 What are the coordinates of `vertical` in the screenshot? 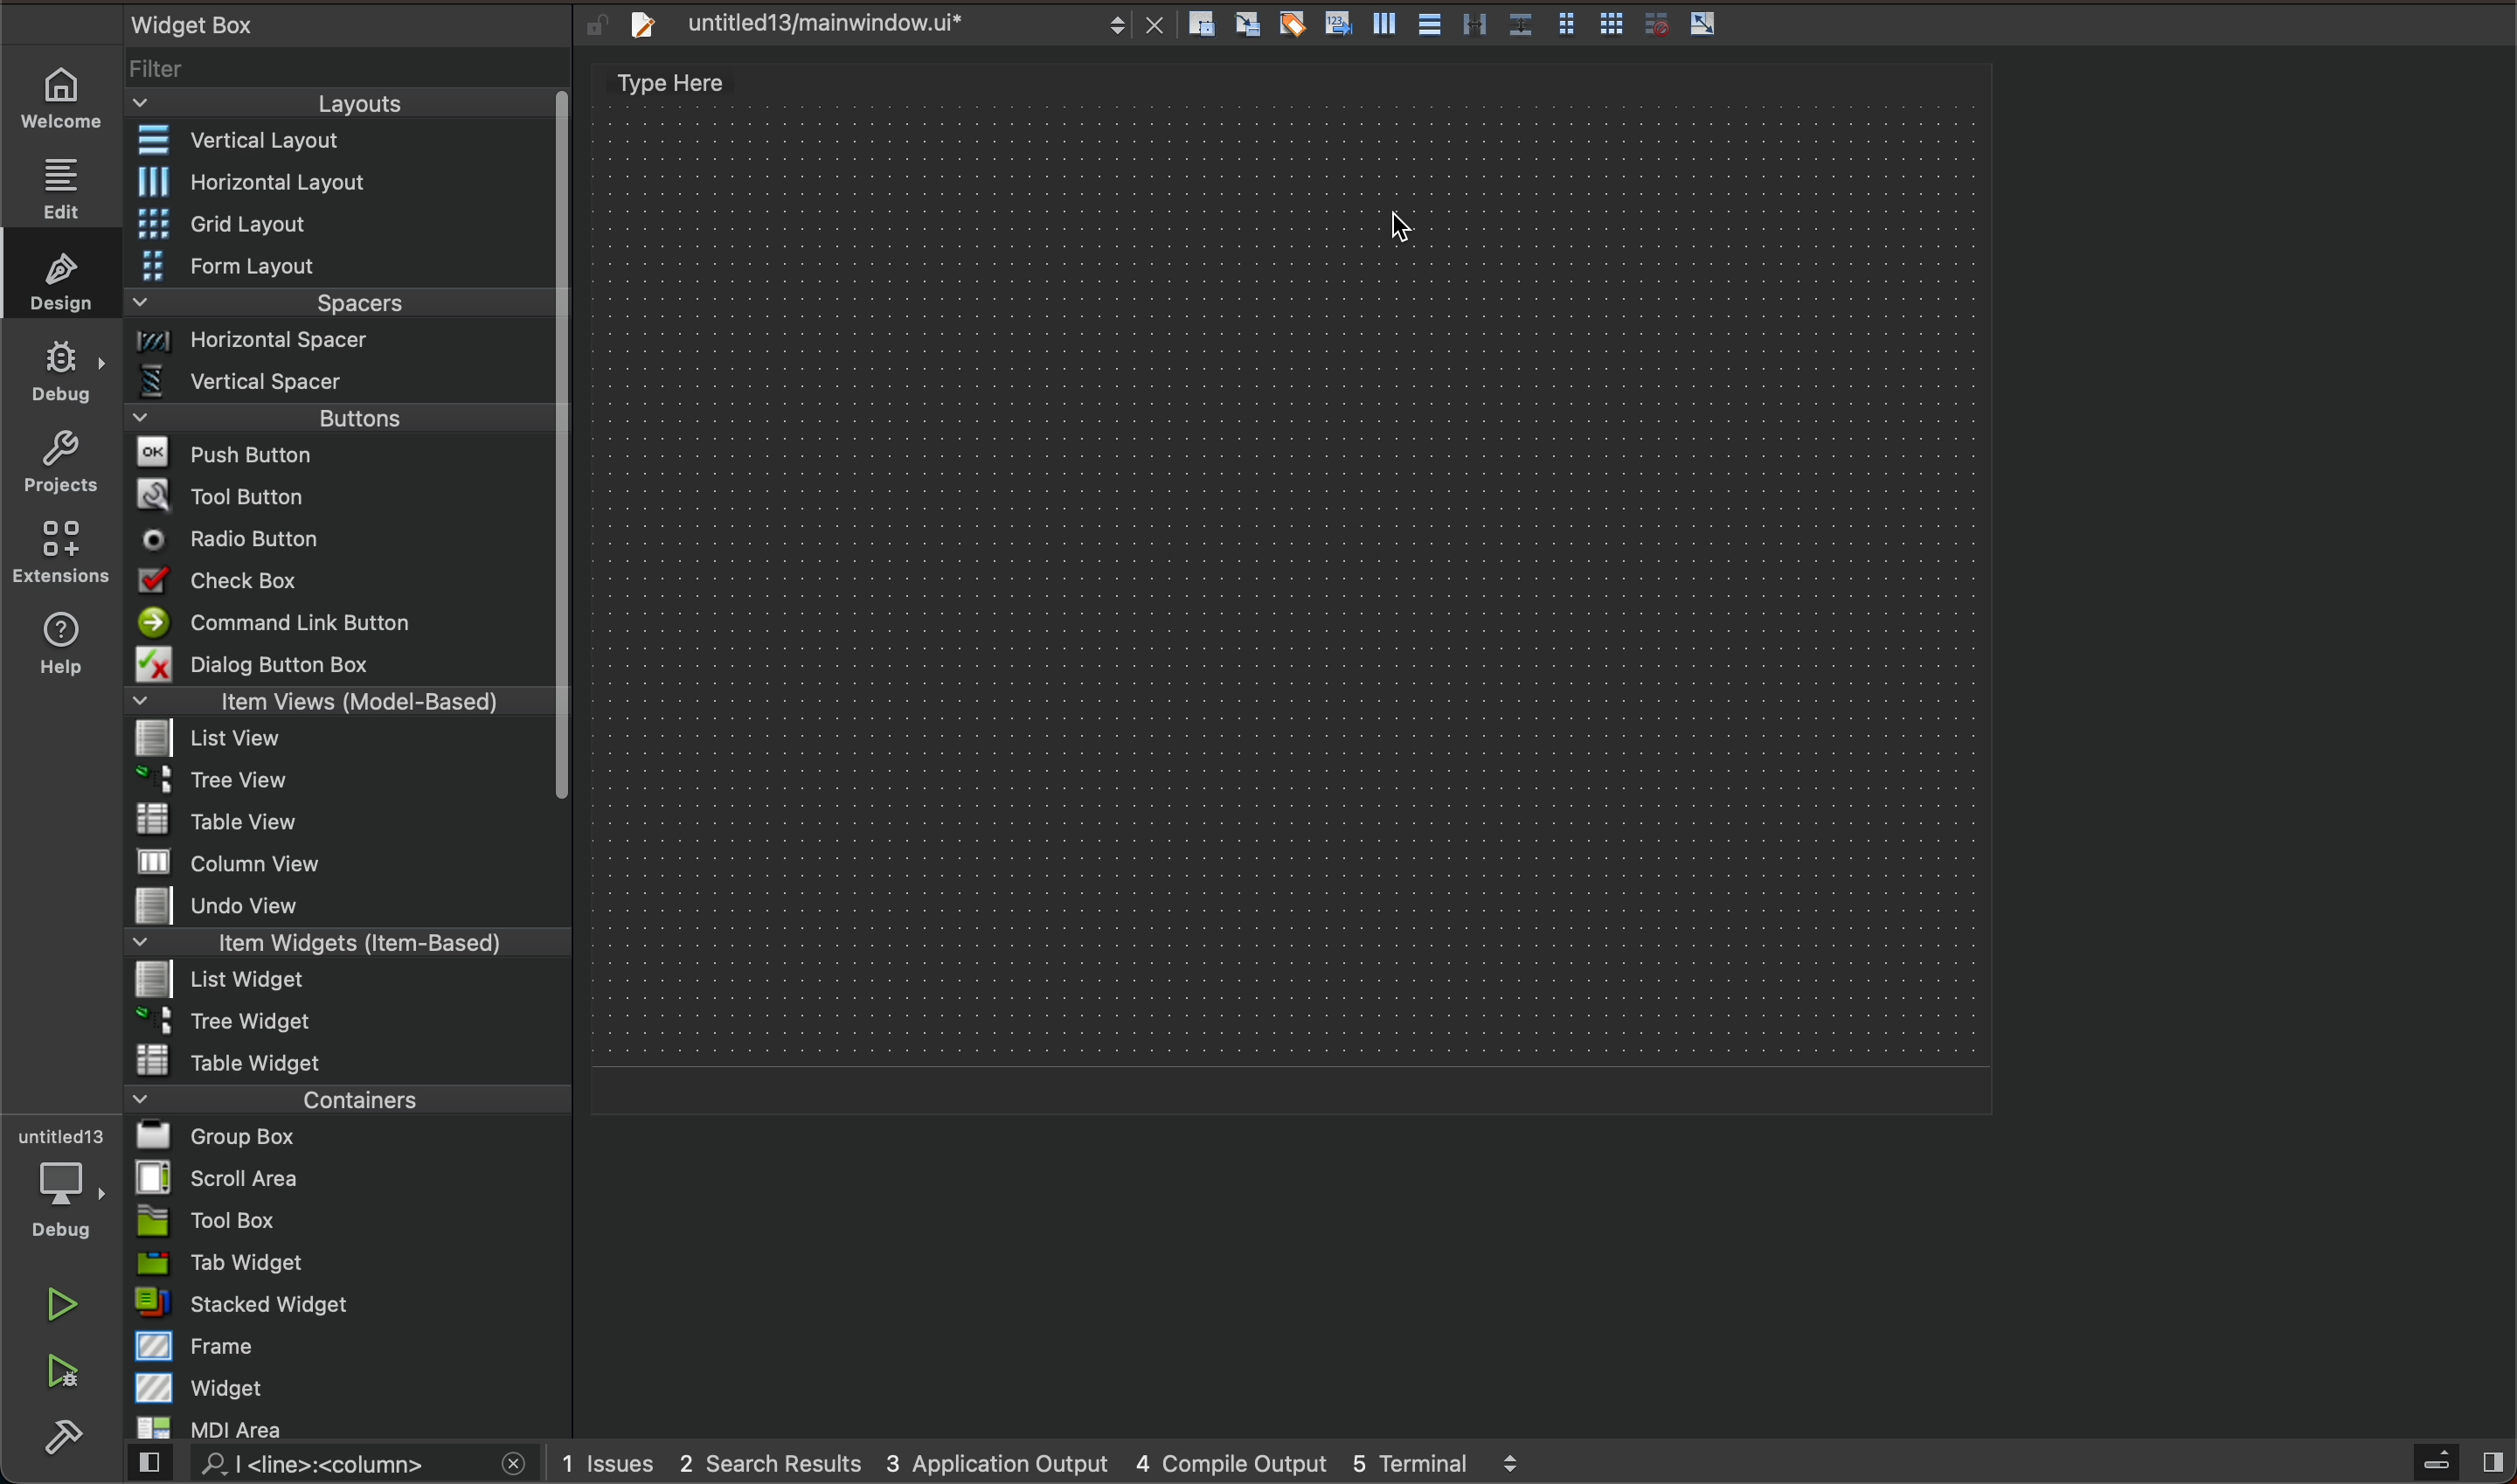 It's located at (1389, 24).